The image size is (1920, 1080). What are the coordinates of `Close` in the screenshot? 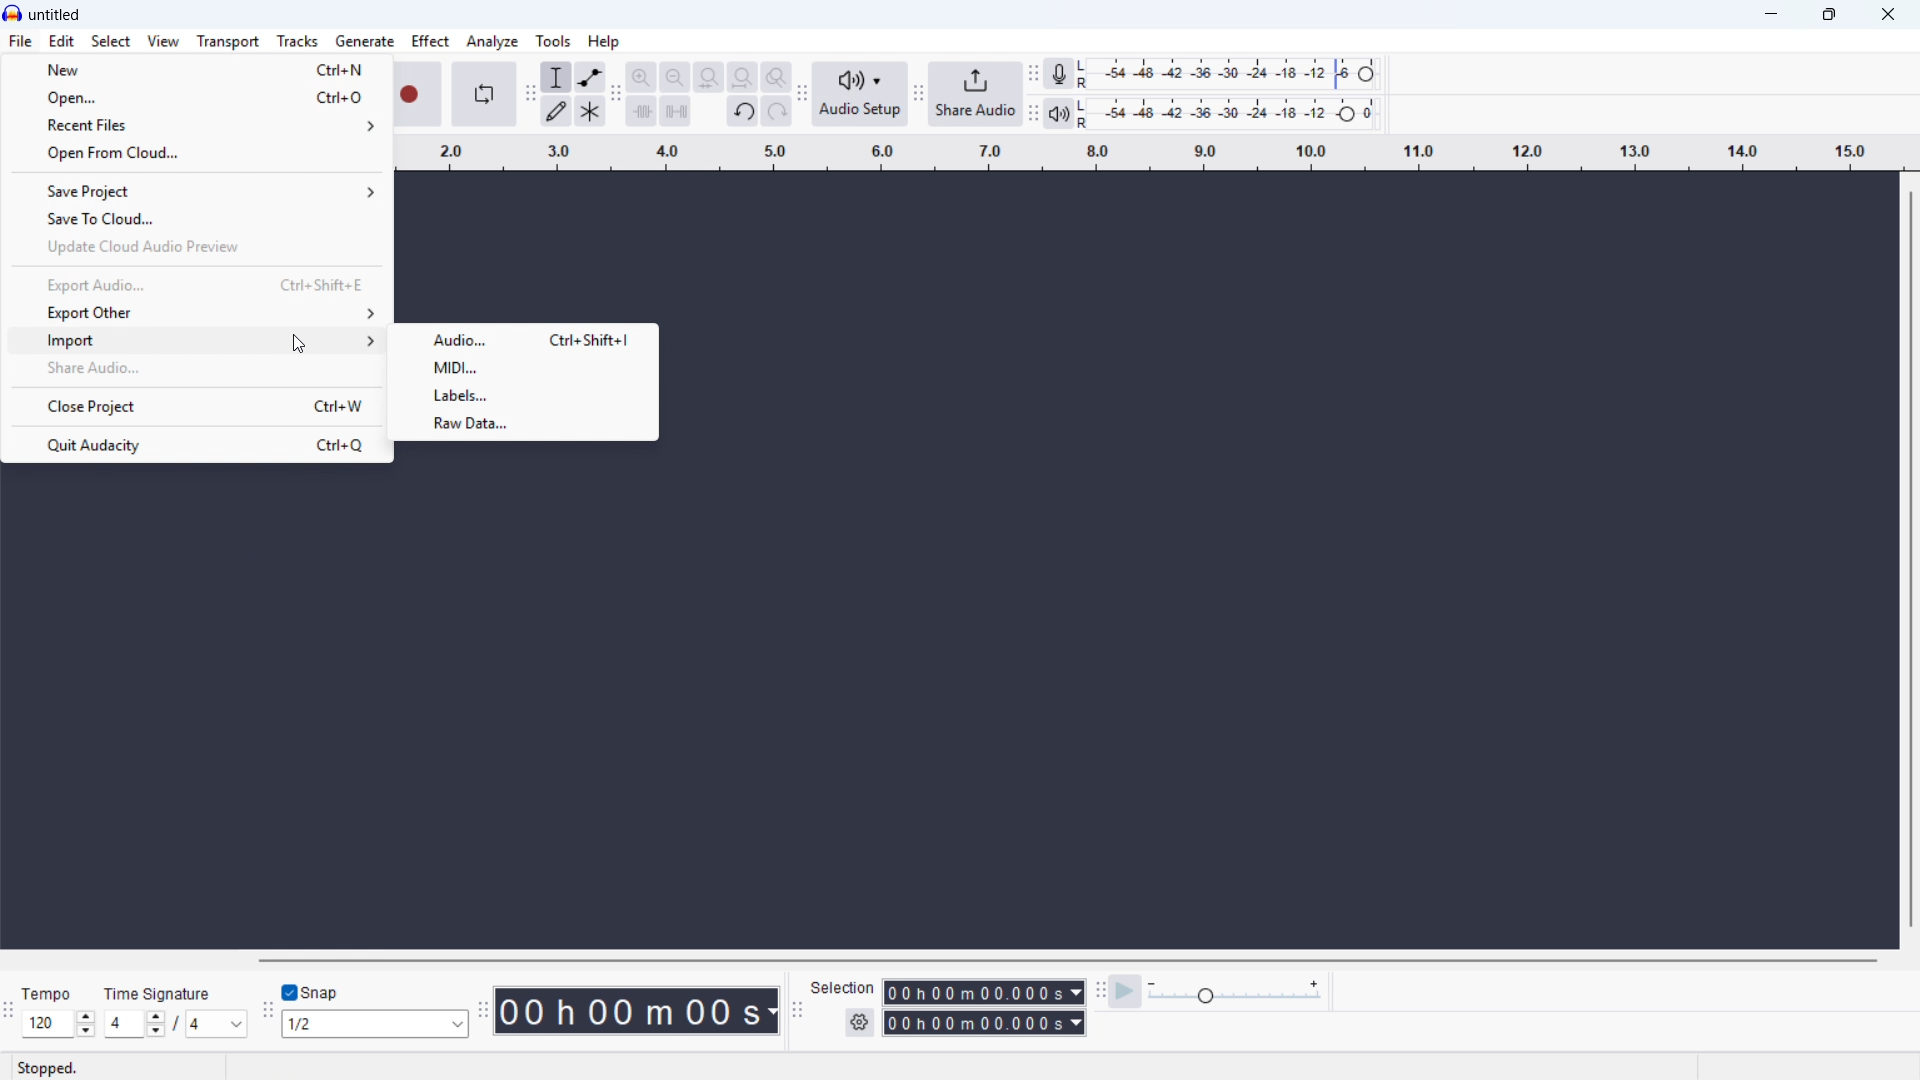 It's located at (1888, 16).